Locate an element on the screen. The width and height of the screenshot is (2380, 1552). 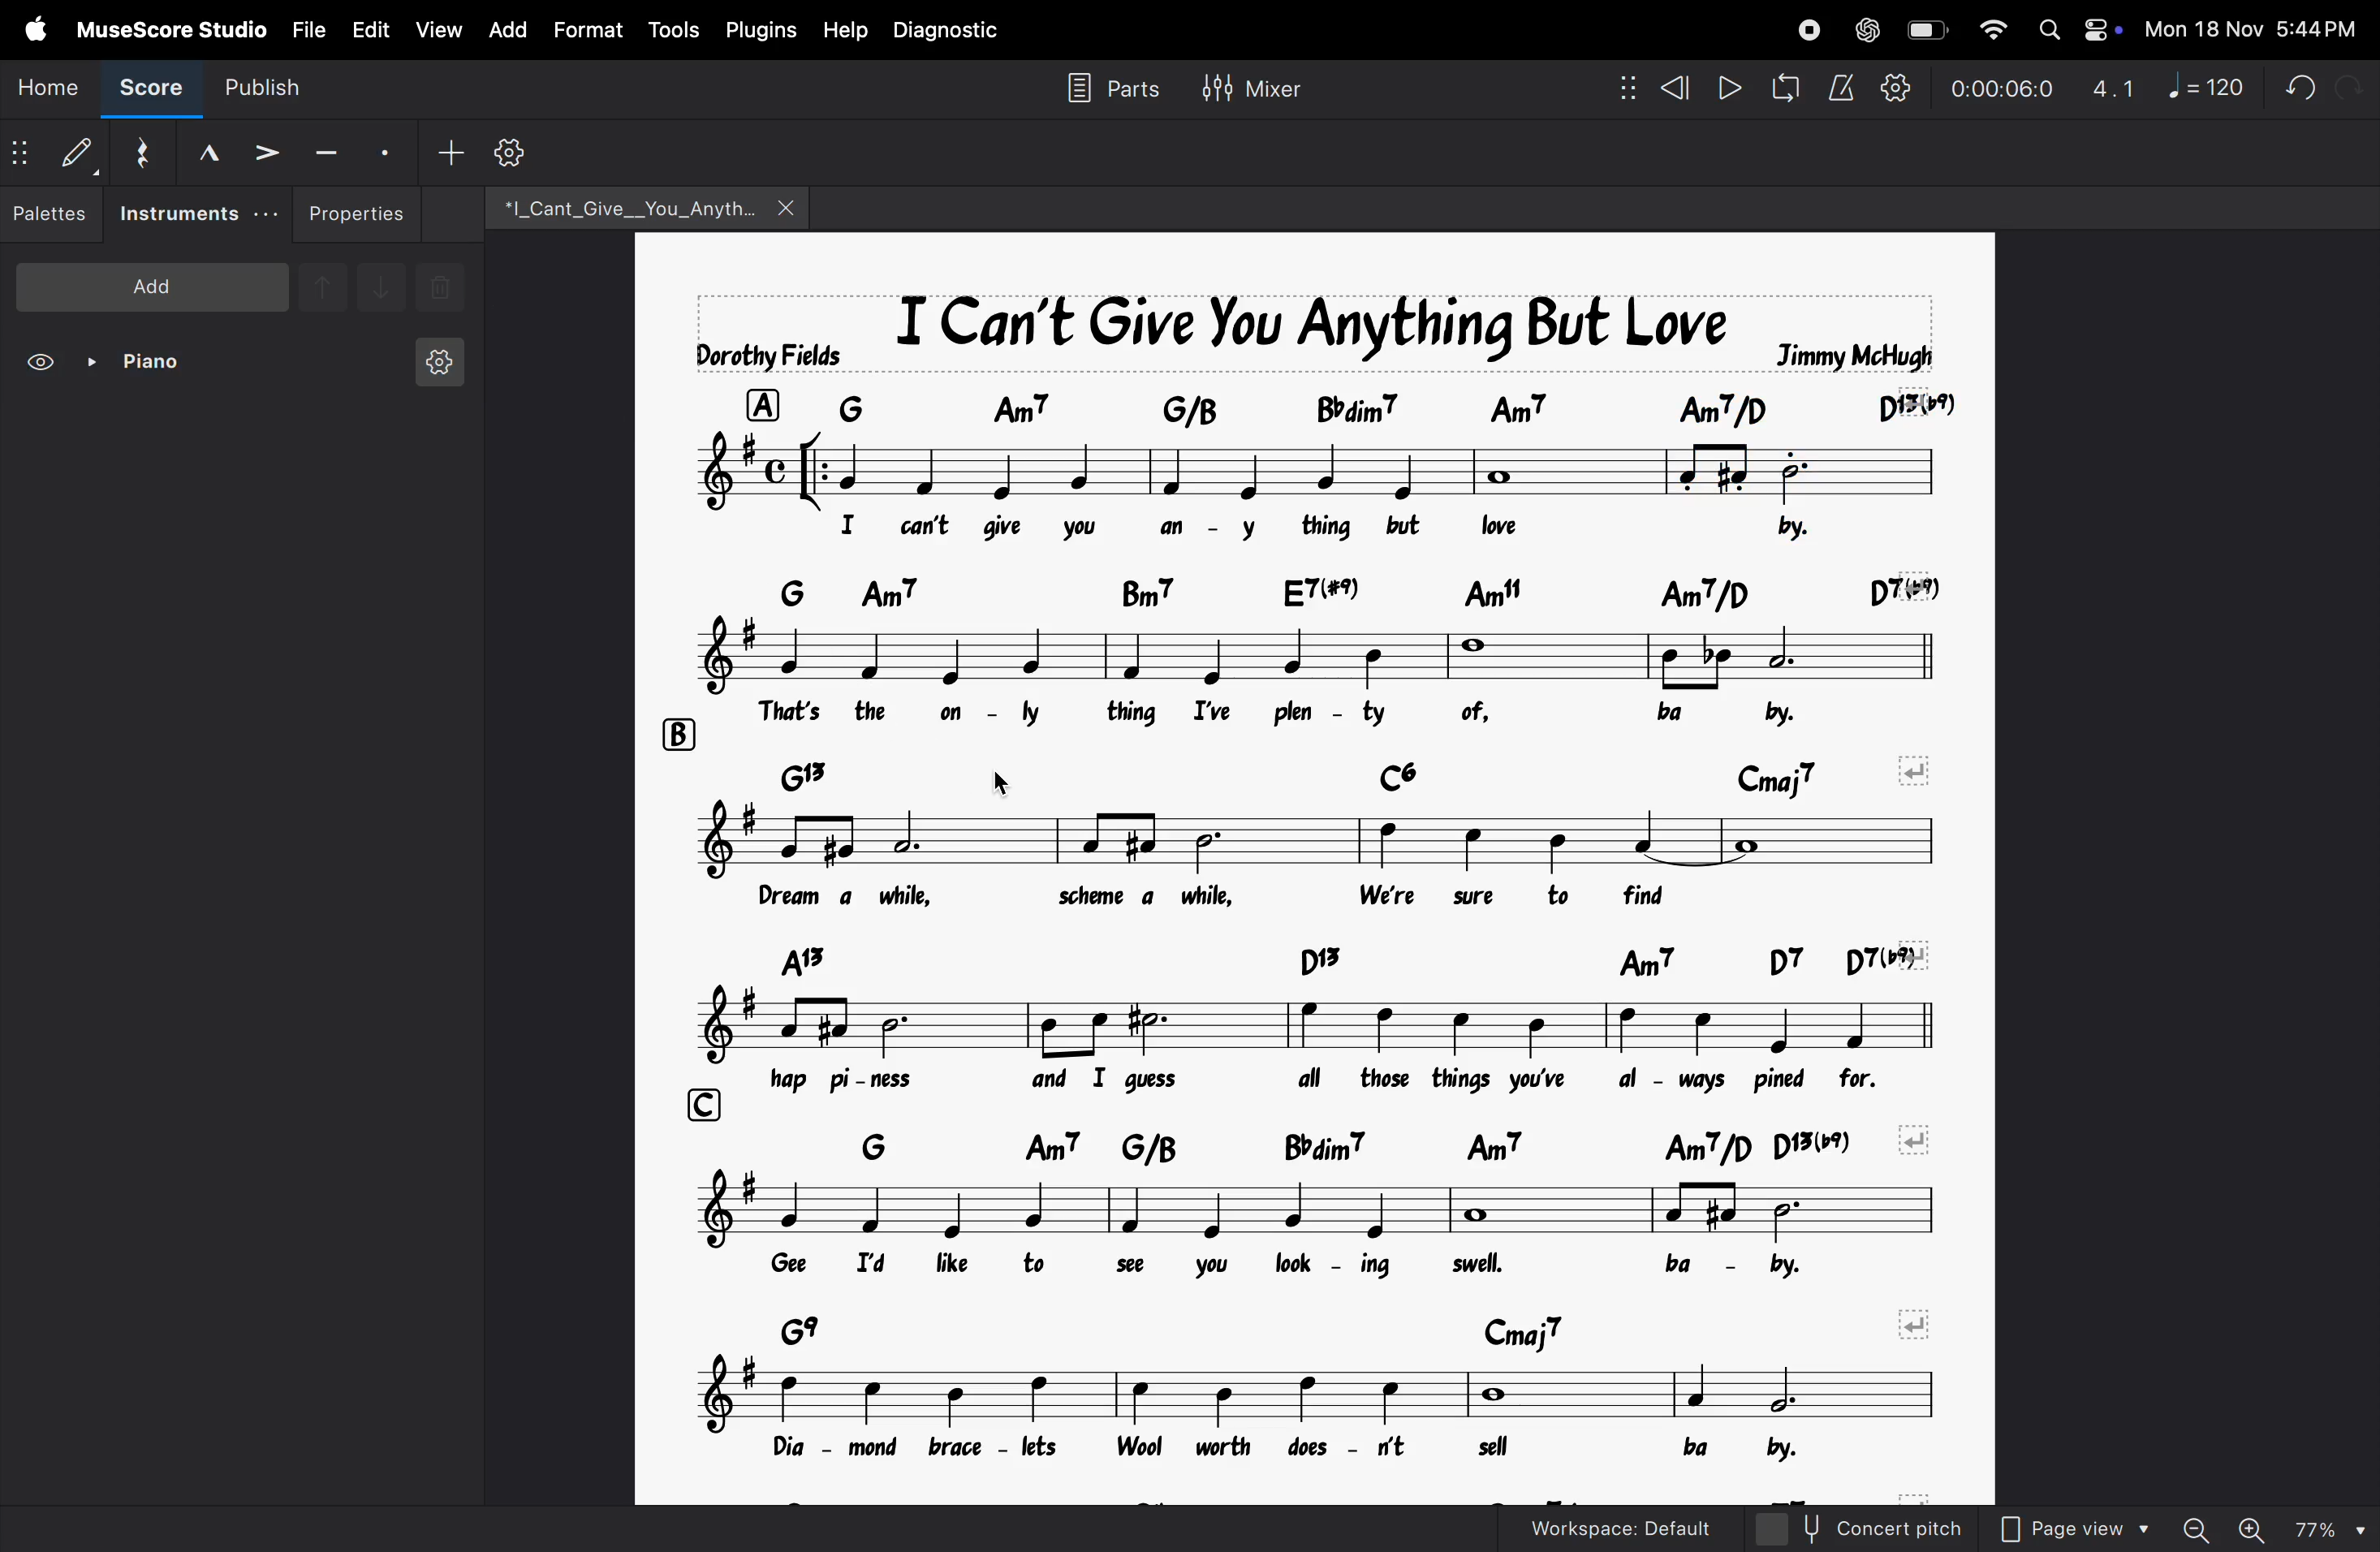
music title is located at coordinates (1317, 327).